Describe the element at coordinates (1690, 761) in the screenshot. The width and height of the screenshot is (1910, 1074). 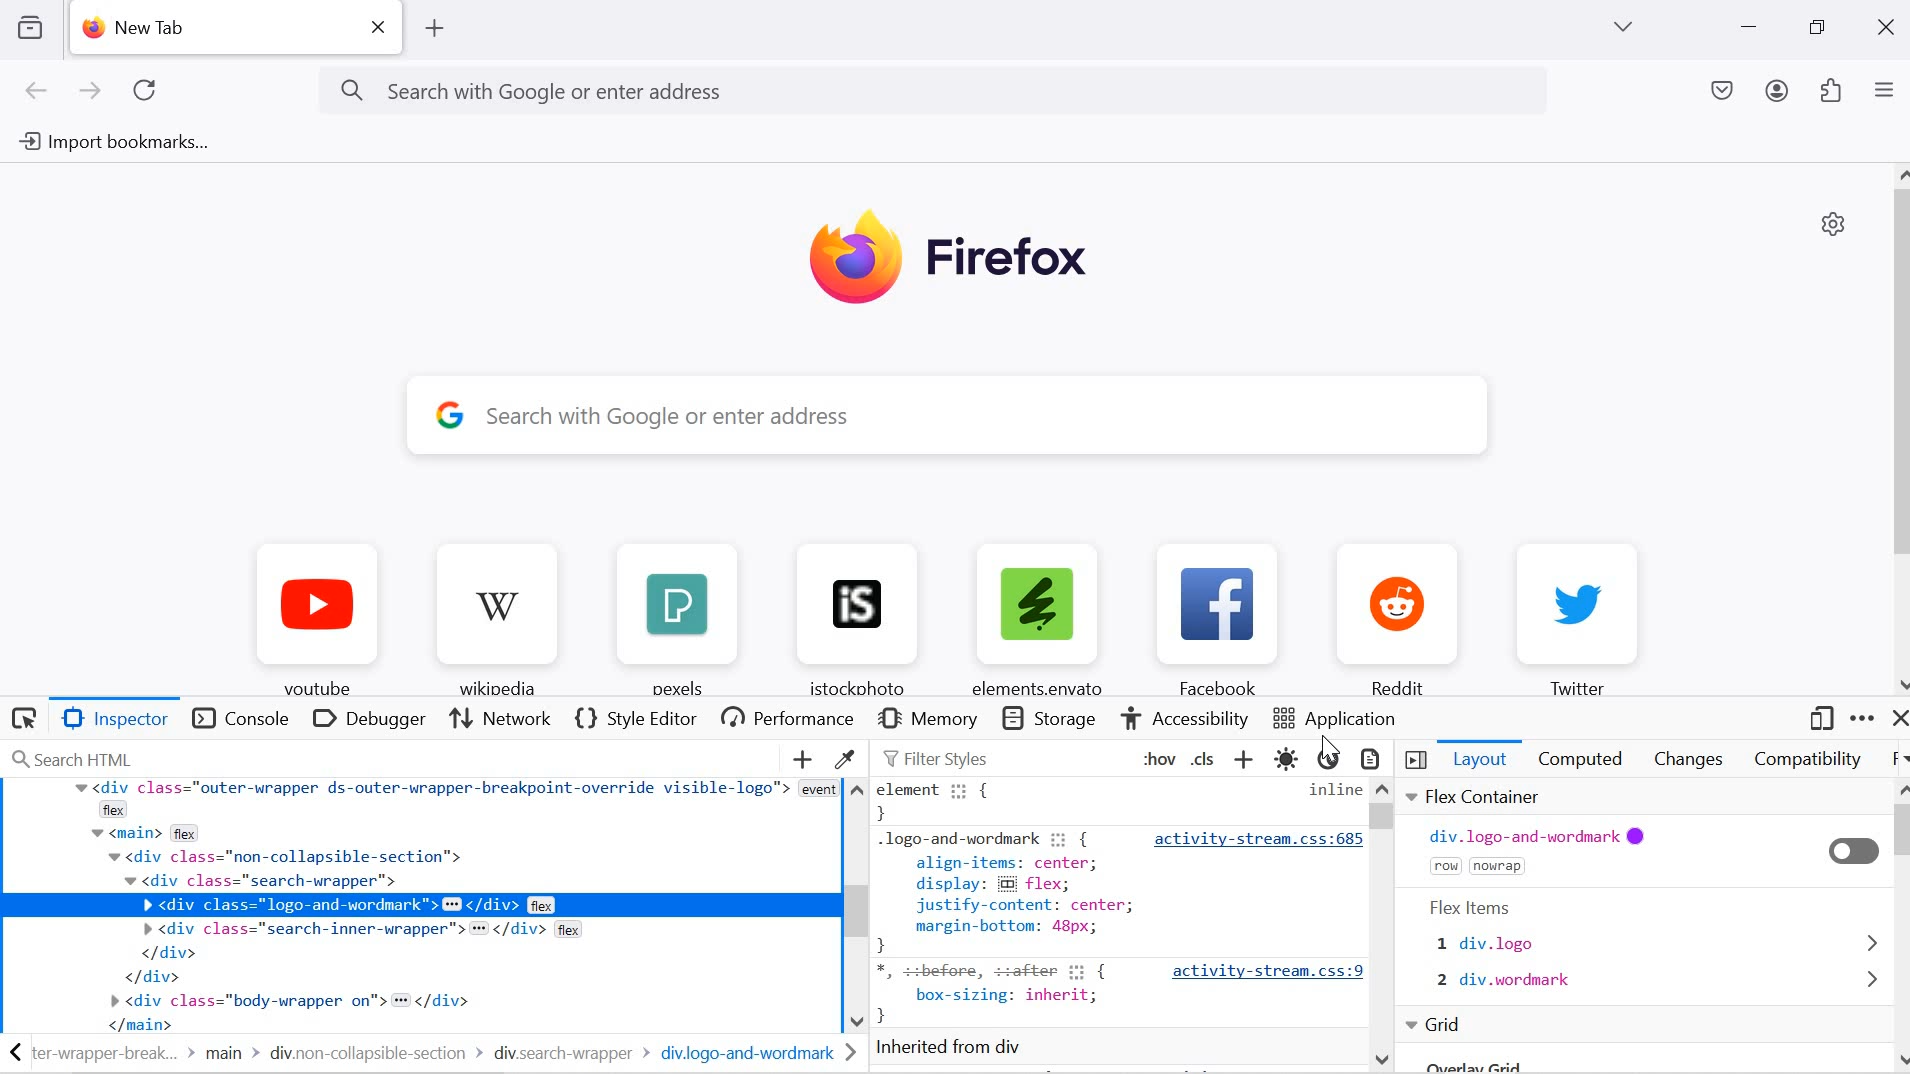
I see `changes` at that location.